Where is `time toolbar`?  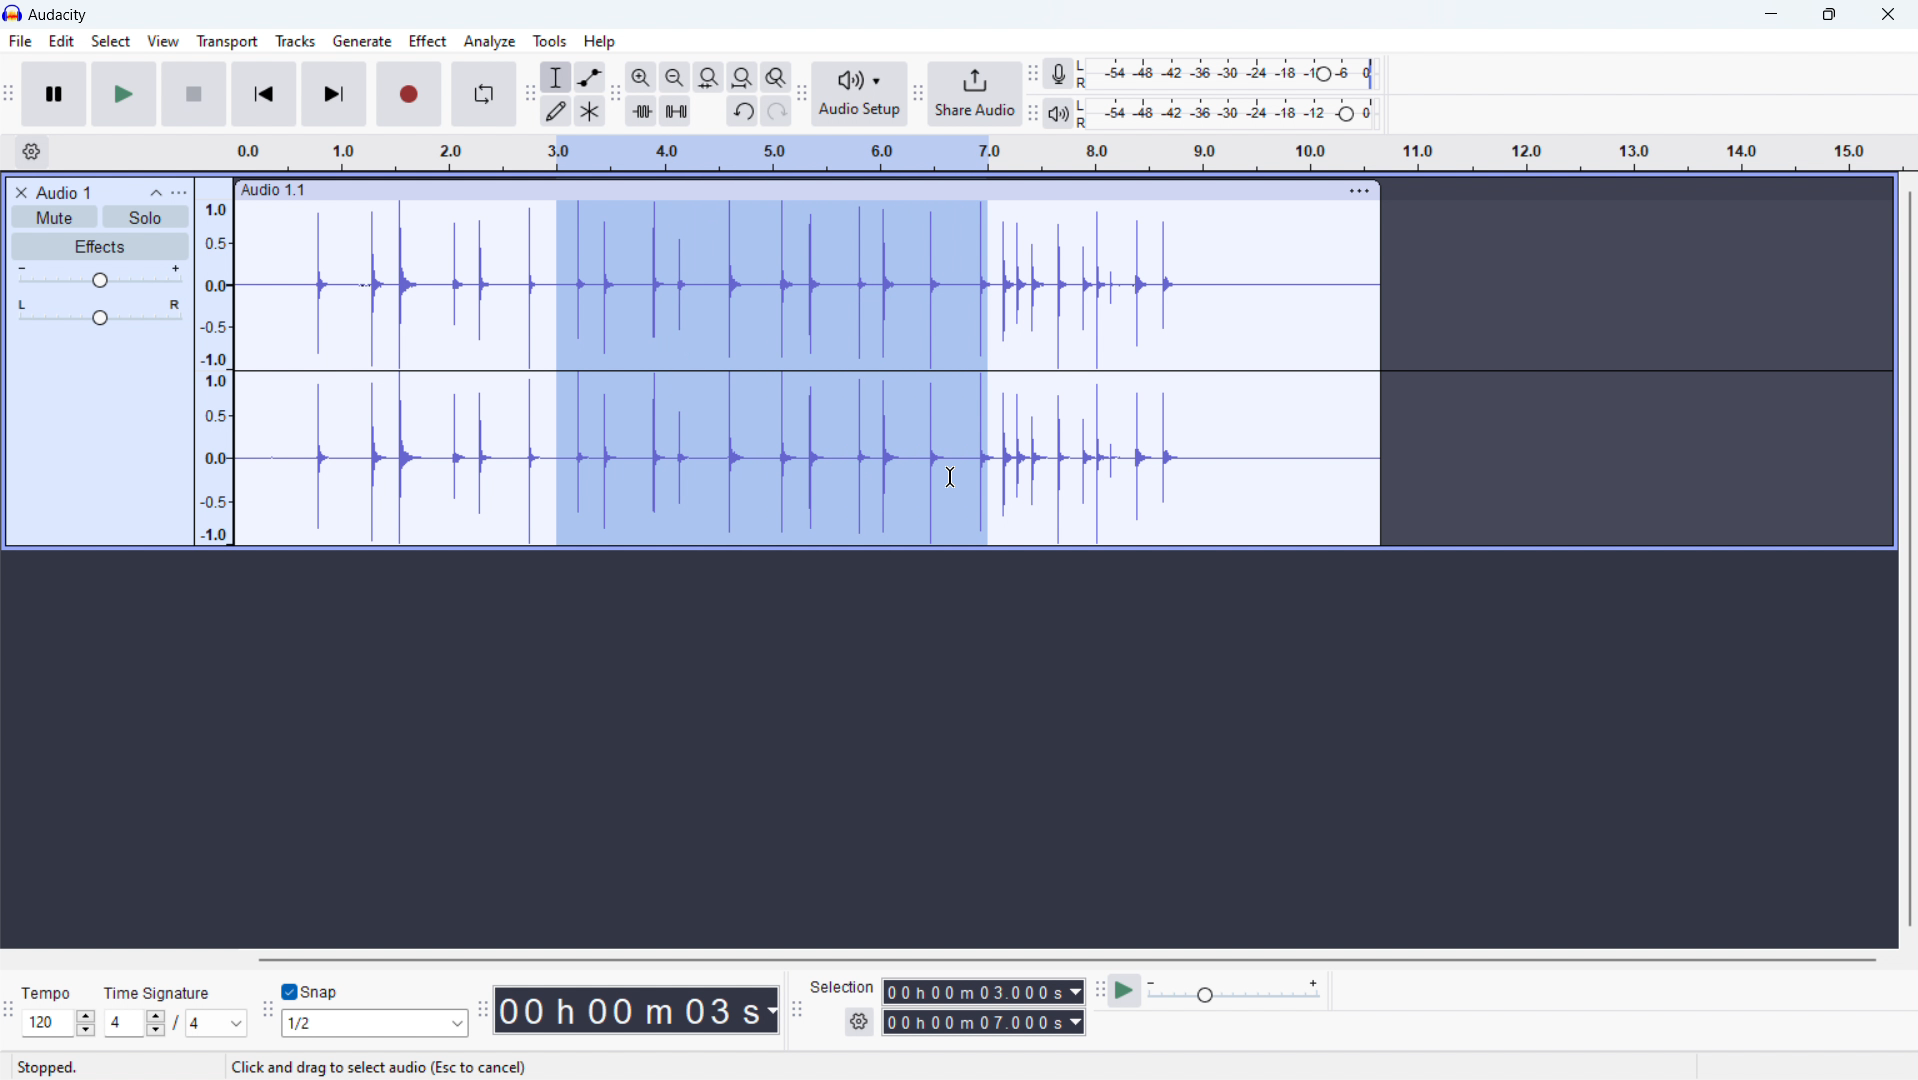
time toolbar is located at coordinates (483, 1012).